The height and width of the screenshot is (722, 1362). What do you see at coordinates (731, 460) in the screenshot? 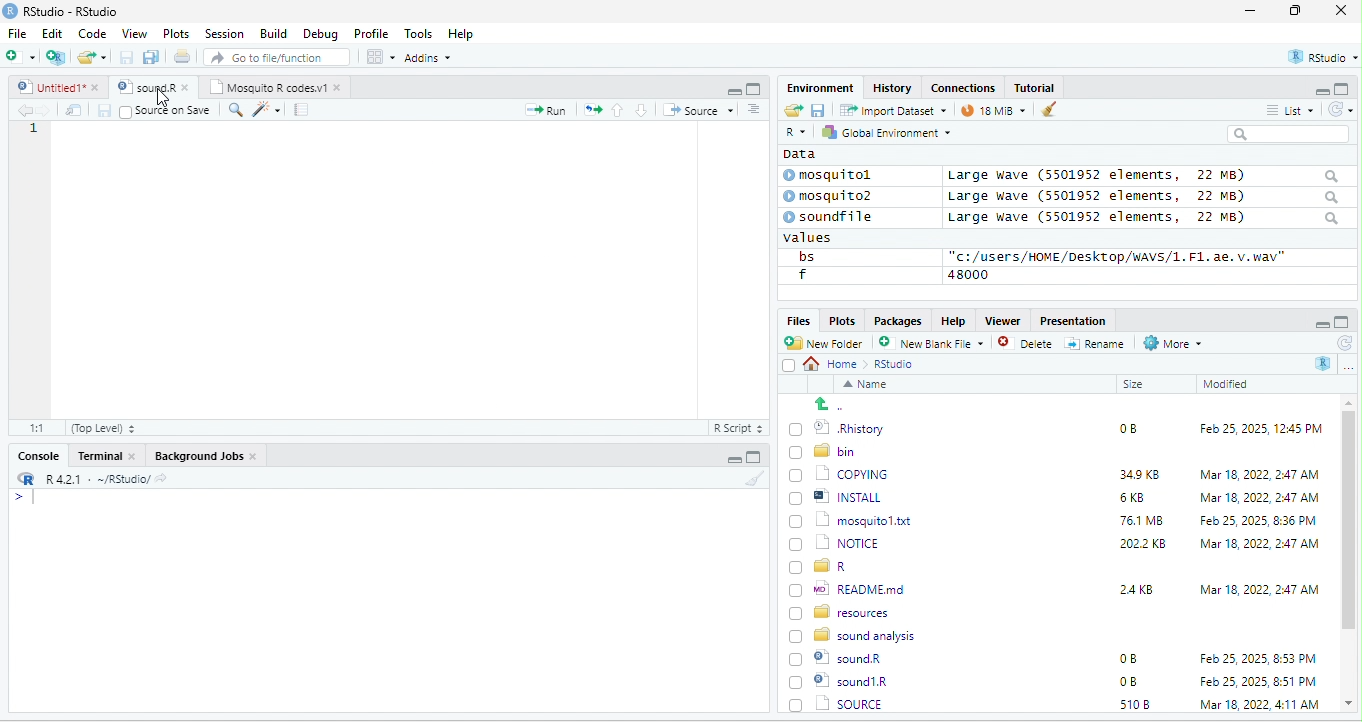
I see `minimize` at bounding box center [731, 460].